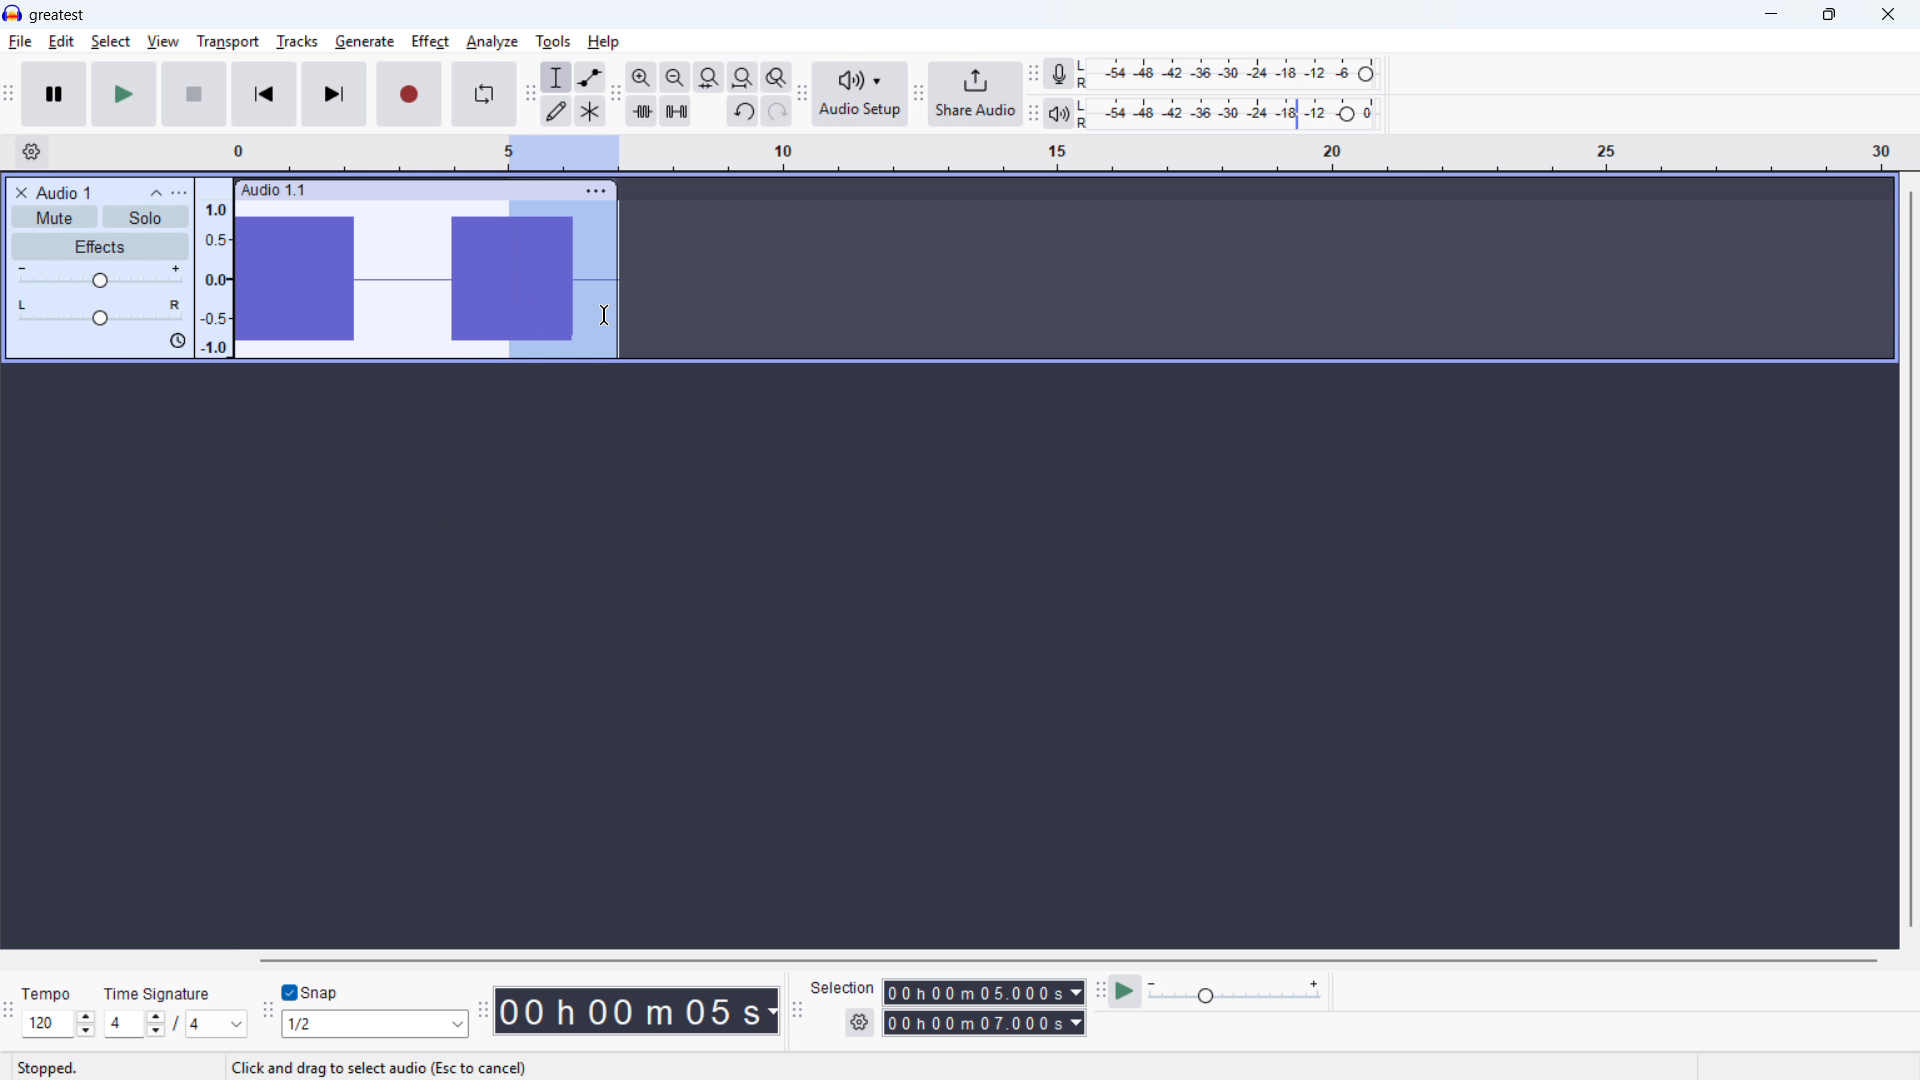  What do you see at coordinates (642, 112) in the screenshot?
I see `Trim audio outside selection ` at bounding box center [642, 112].